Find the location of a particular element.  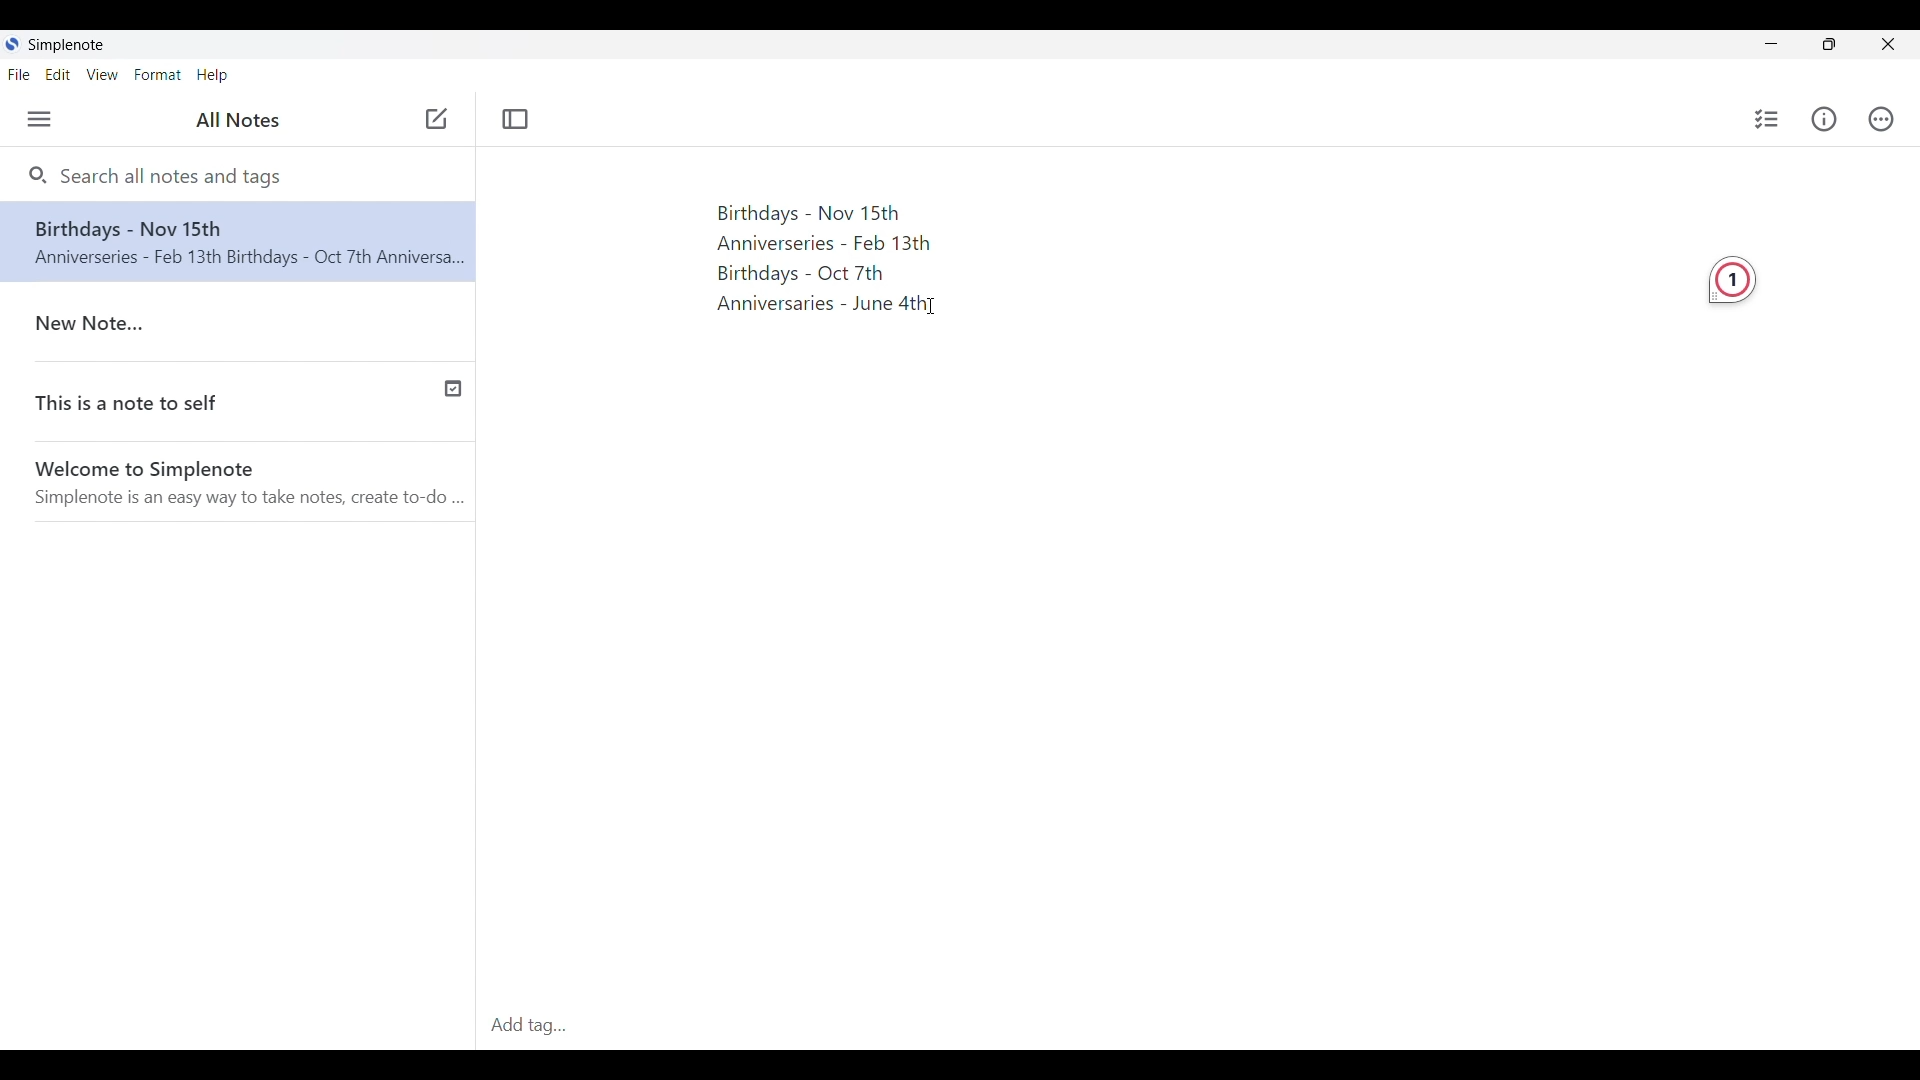

Search all notes and tags is located at coordinates (177, 176).